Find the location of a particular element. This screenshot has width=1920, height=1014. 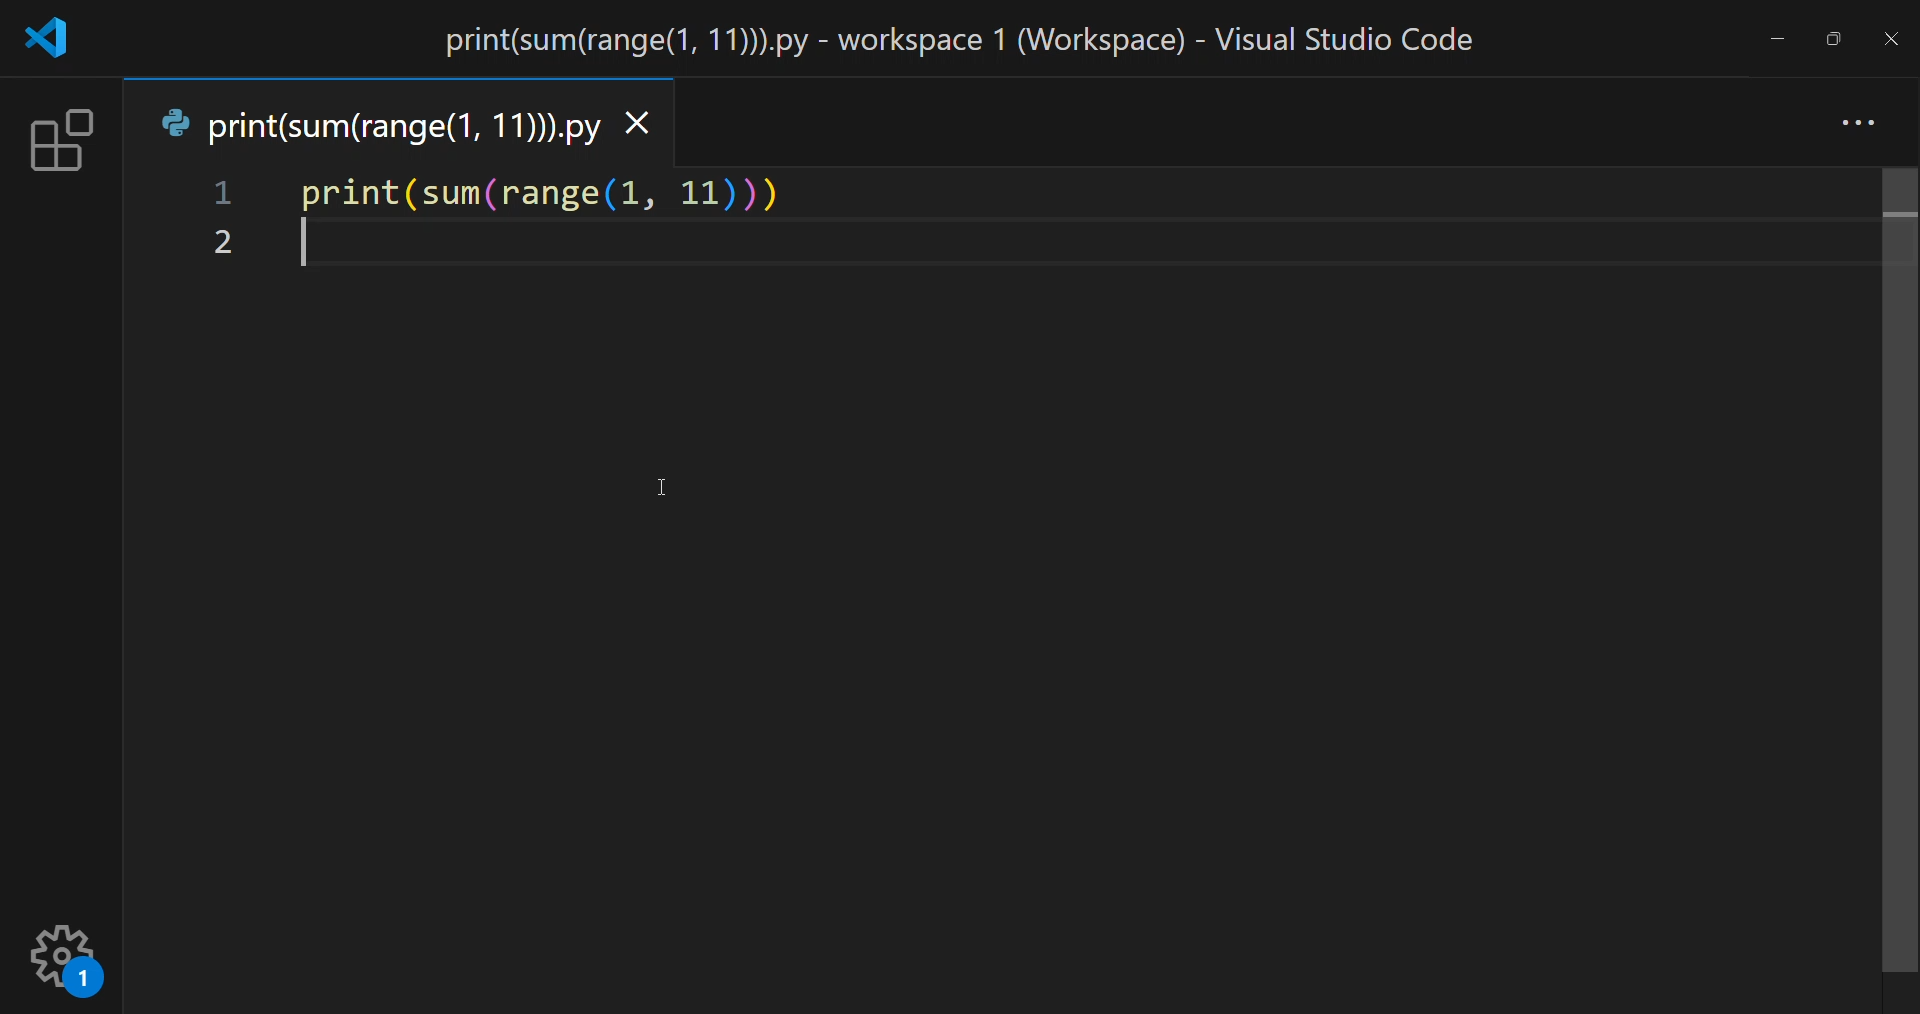

start writing is located at coordinates (300, 246).